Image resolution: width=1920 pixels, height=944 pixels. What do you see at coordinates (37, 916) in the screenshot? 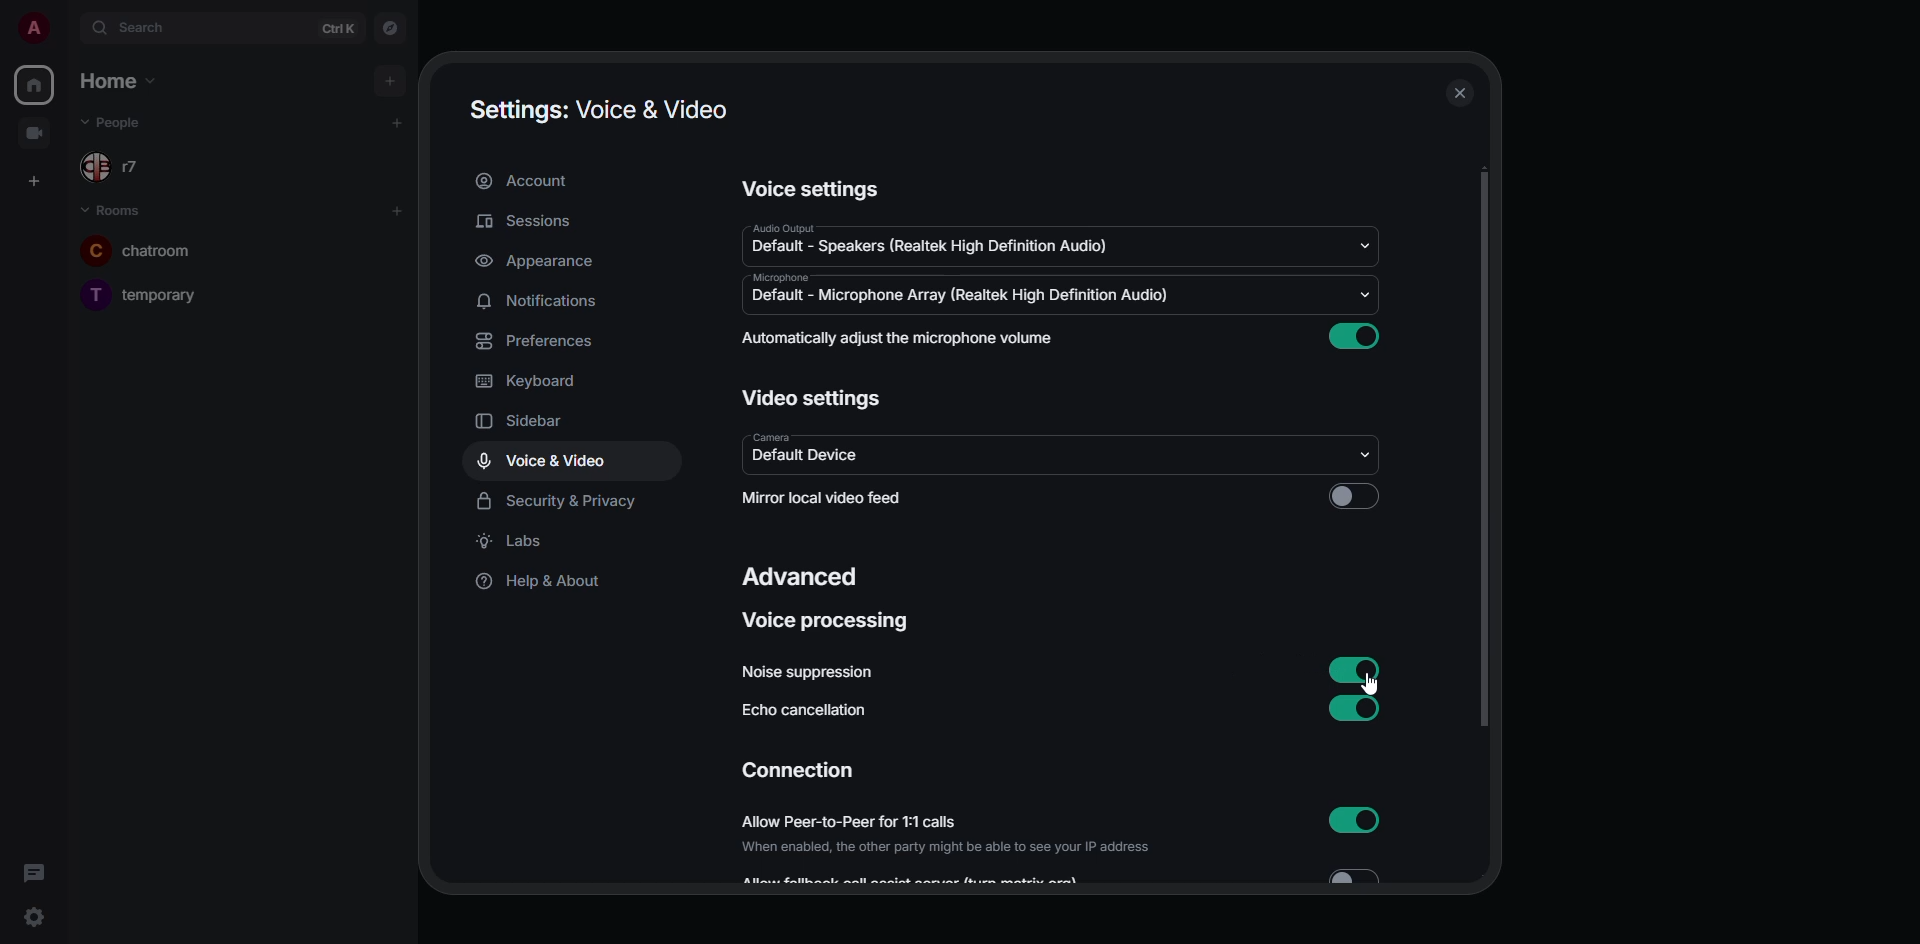
I see `quick settings` at bounding box center [37, 916].